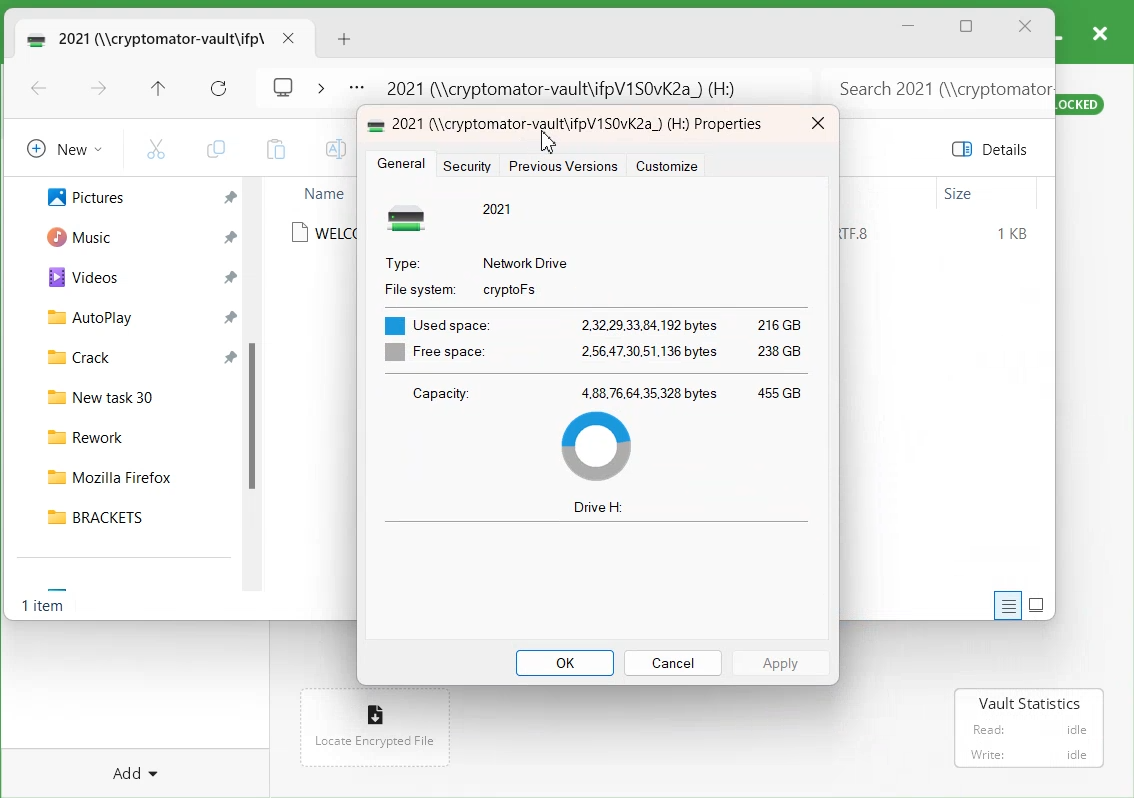 The image size is (1134, 798). I want to click on 2.56.47.30.51.136 bytes., so click(650, 352).